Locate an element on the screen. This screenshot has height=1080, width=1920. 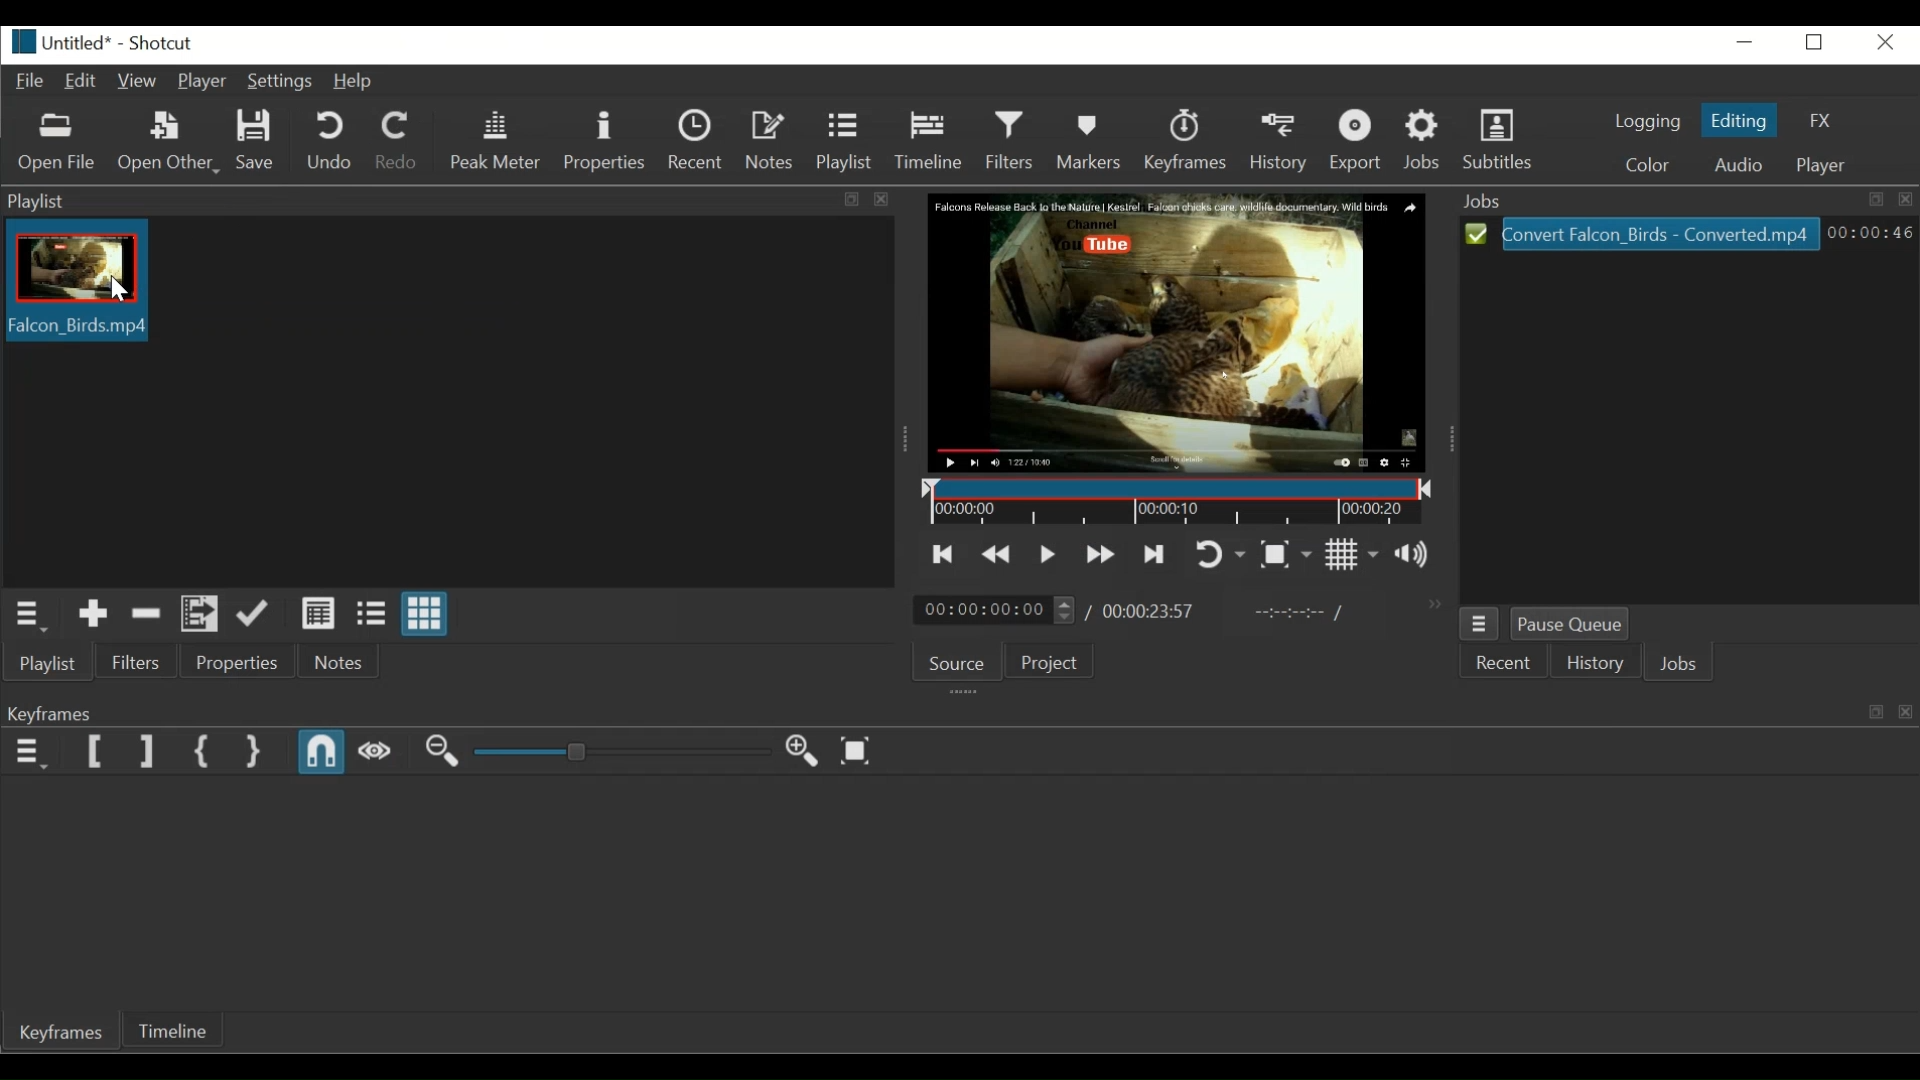
Player is located at coordinates (200, 83).